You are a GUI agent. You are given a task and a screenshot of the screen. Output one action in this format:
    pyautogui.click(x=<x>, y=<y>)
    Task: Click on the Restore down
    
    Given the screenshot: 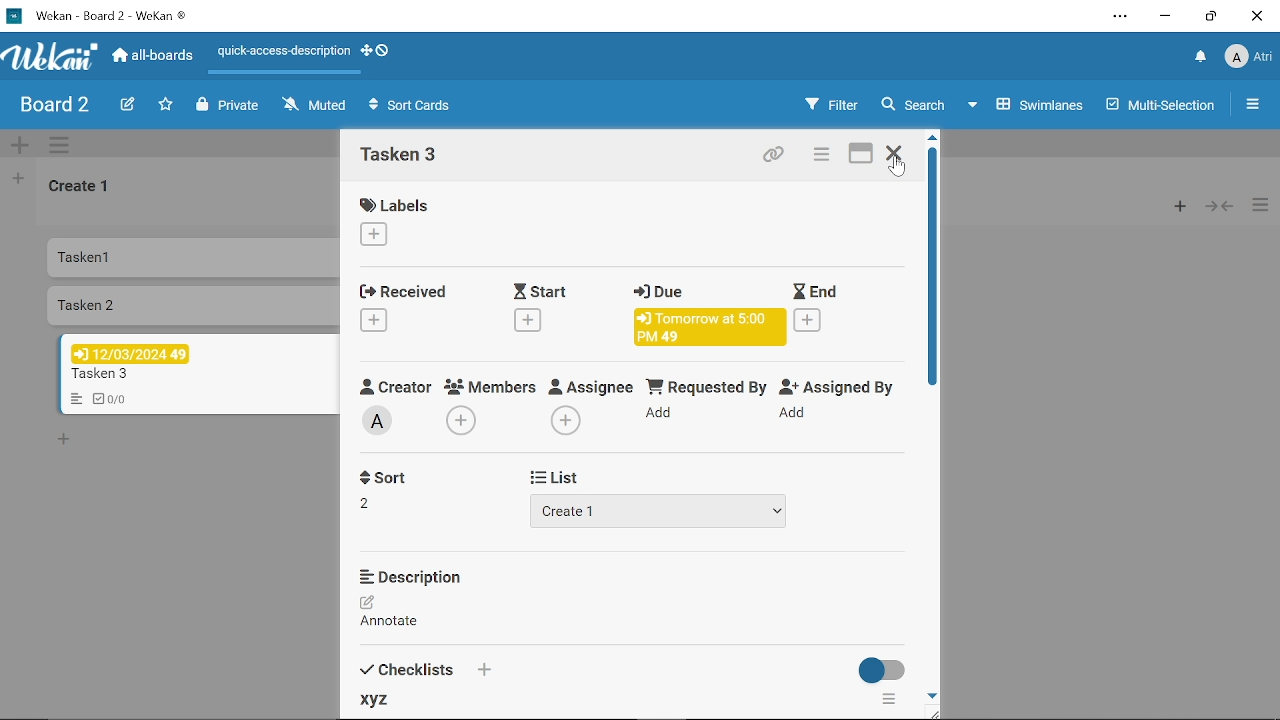 What is the action you would take?
    pyautogui.click(x=1209, y=19)
    